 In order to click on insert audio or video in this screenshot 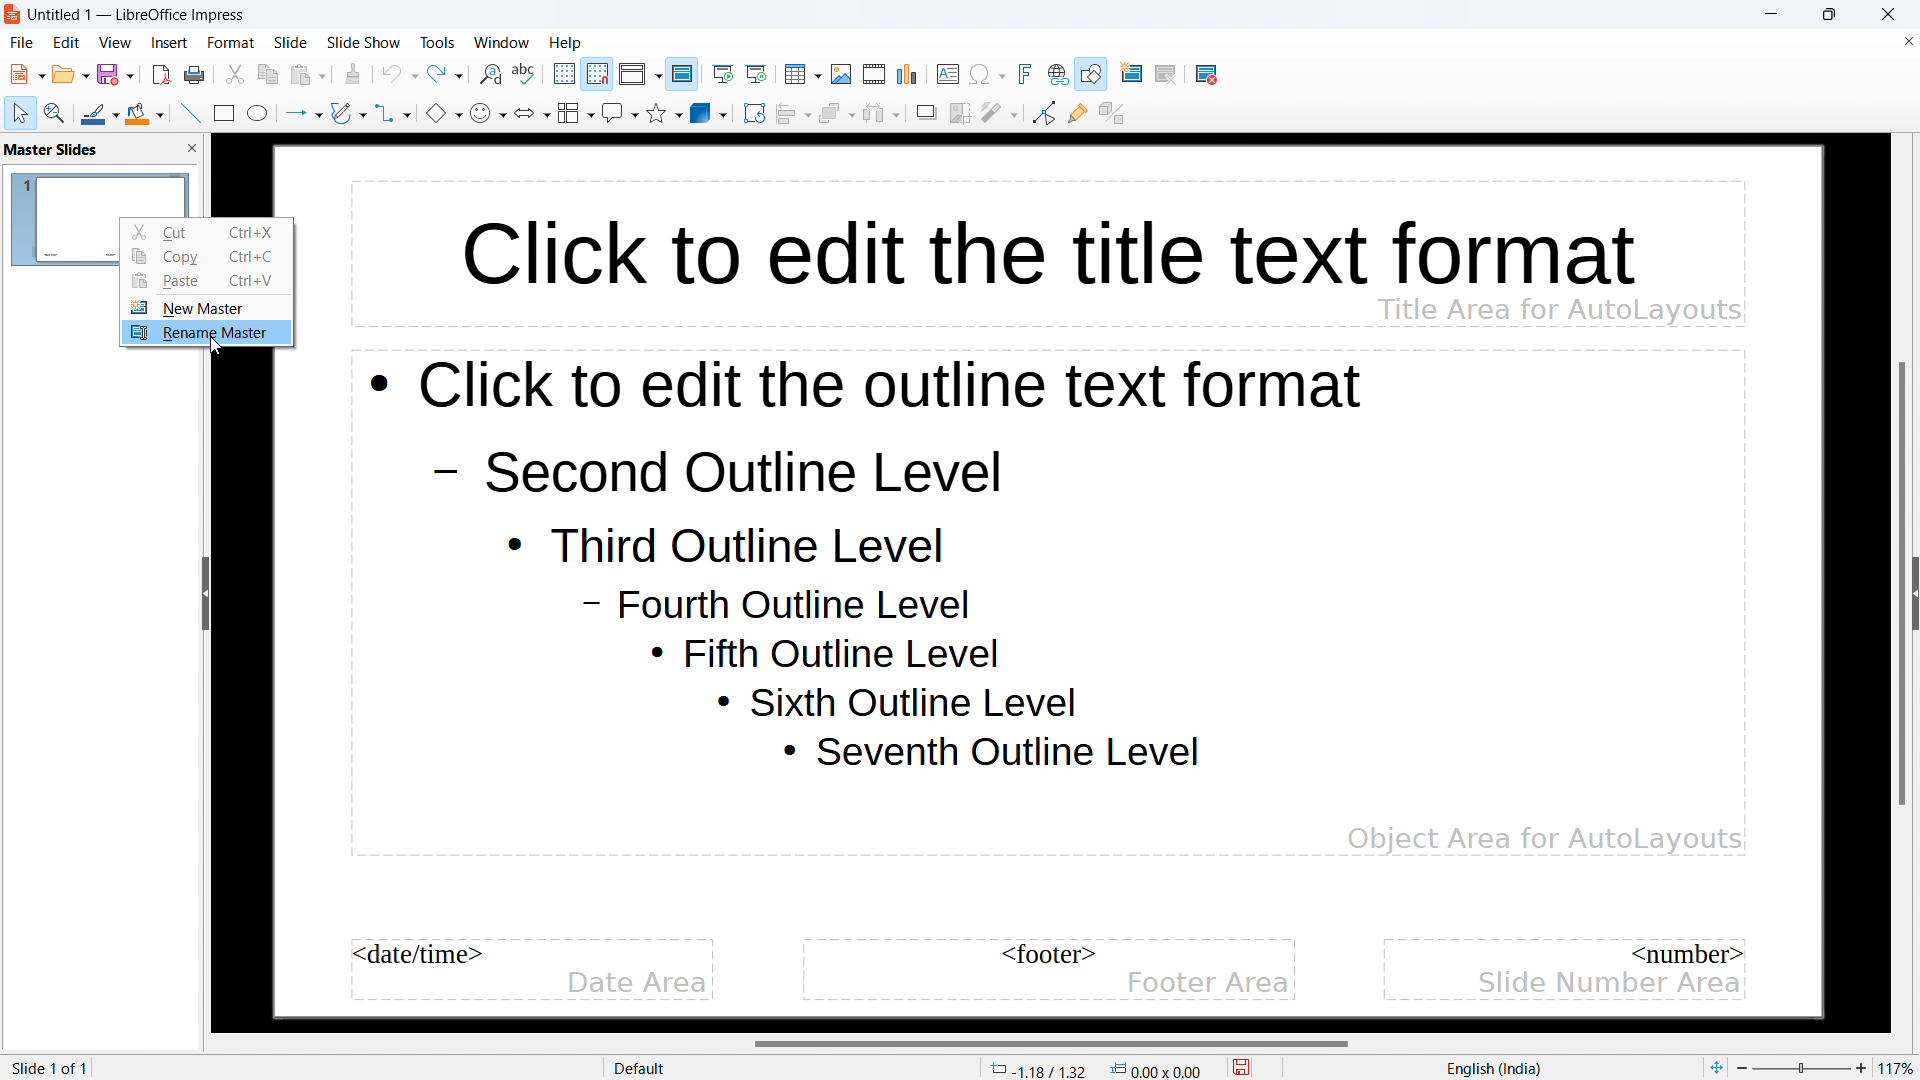, I will do `click(875, 75)`.